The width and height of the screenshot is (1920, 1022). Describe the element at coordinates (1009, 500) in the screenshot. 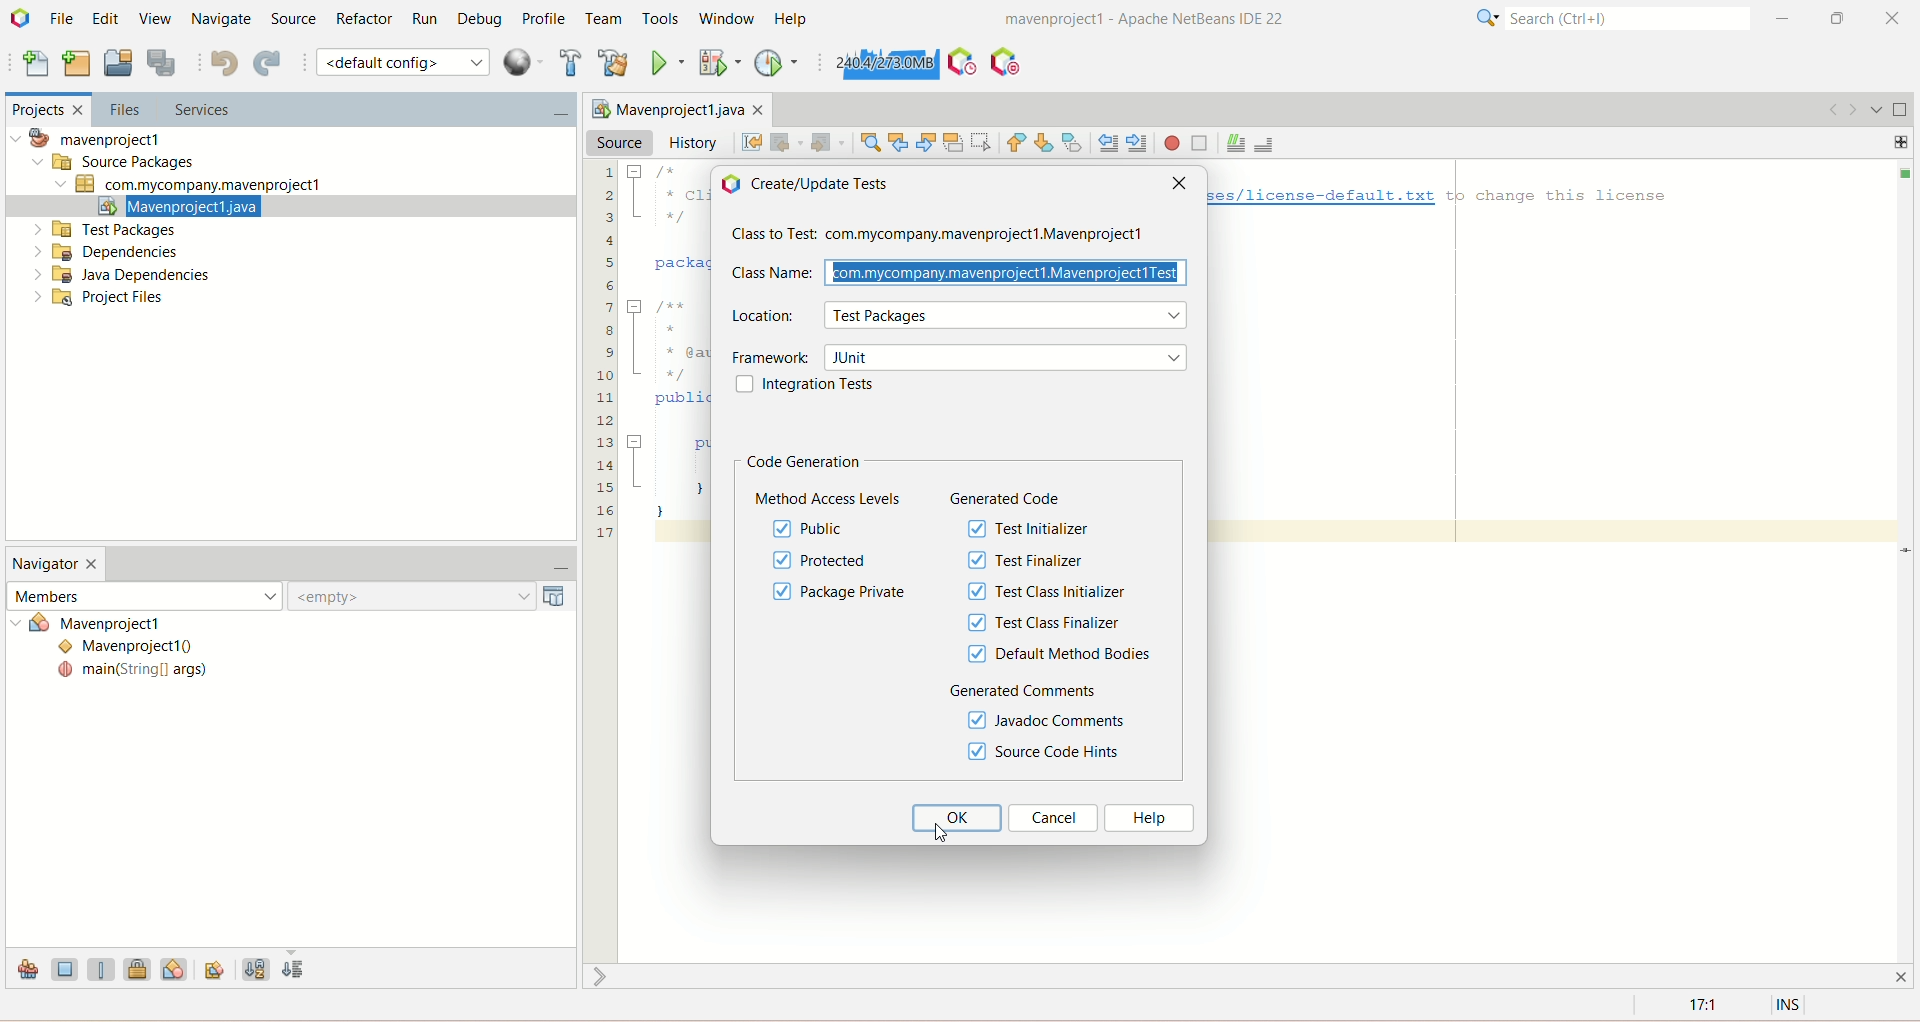

I see `generated code` at that location.